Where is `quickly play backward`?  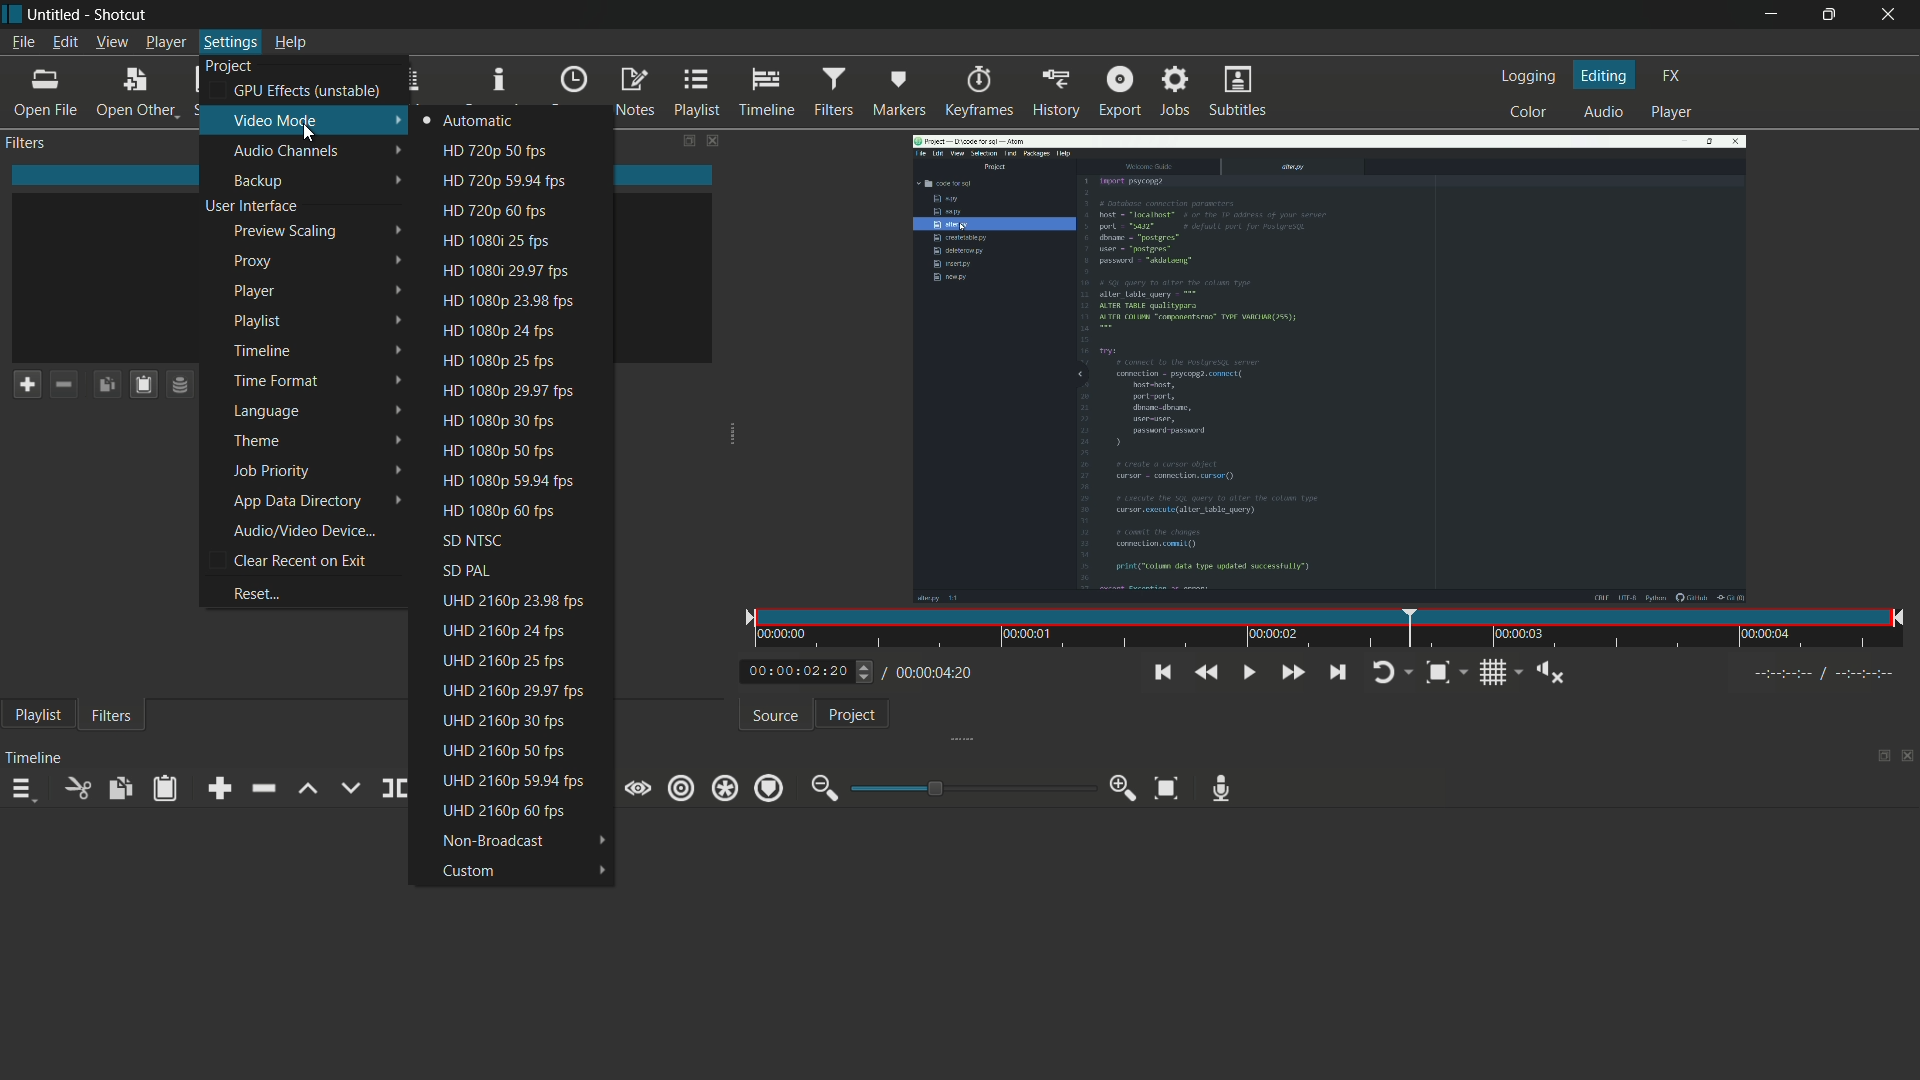 quickly play backward is located at coordinates (1208, 673).